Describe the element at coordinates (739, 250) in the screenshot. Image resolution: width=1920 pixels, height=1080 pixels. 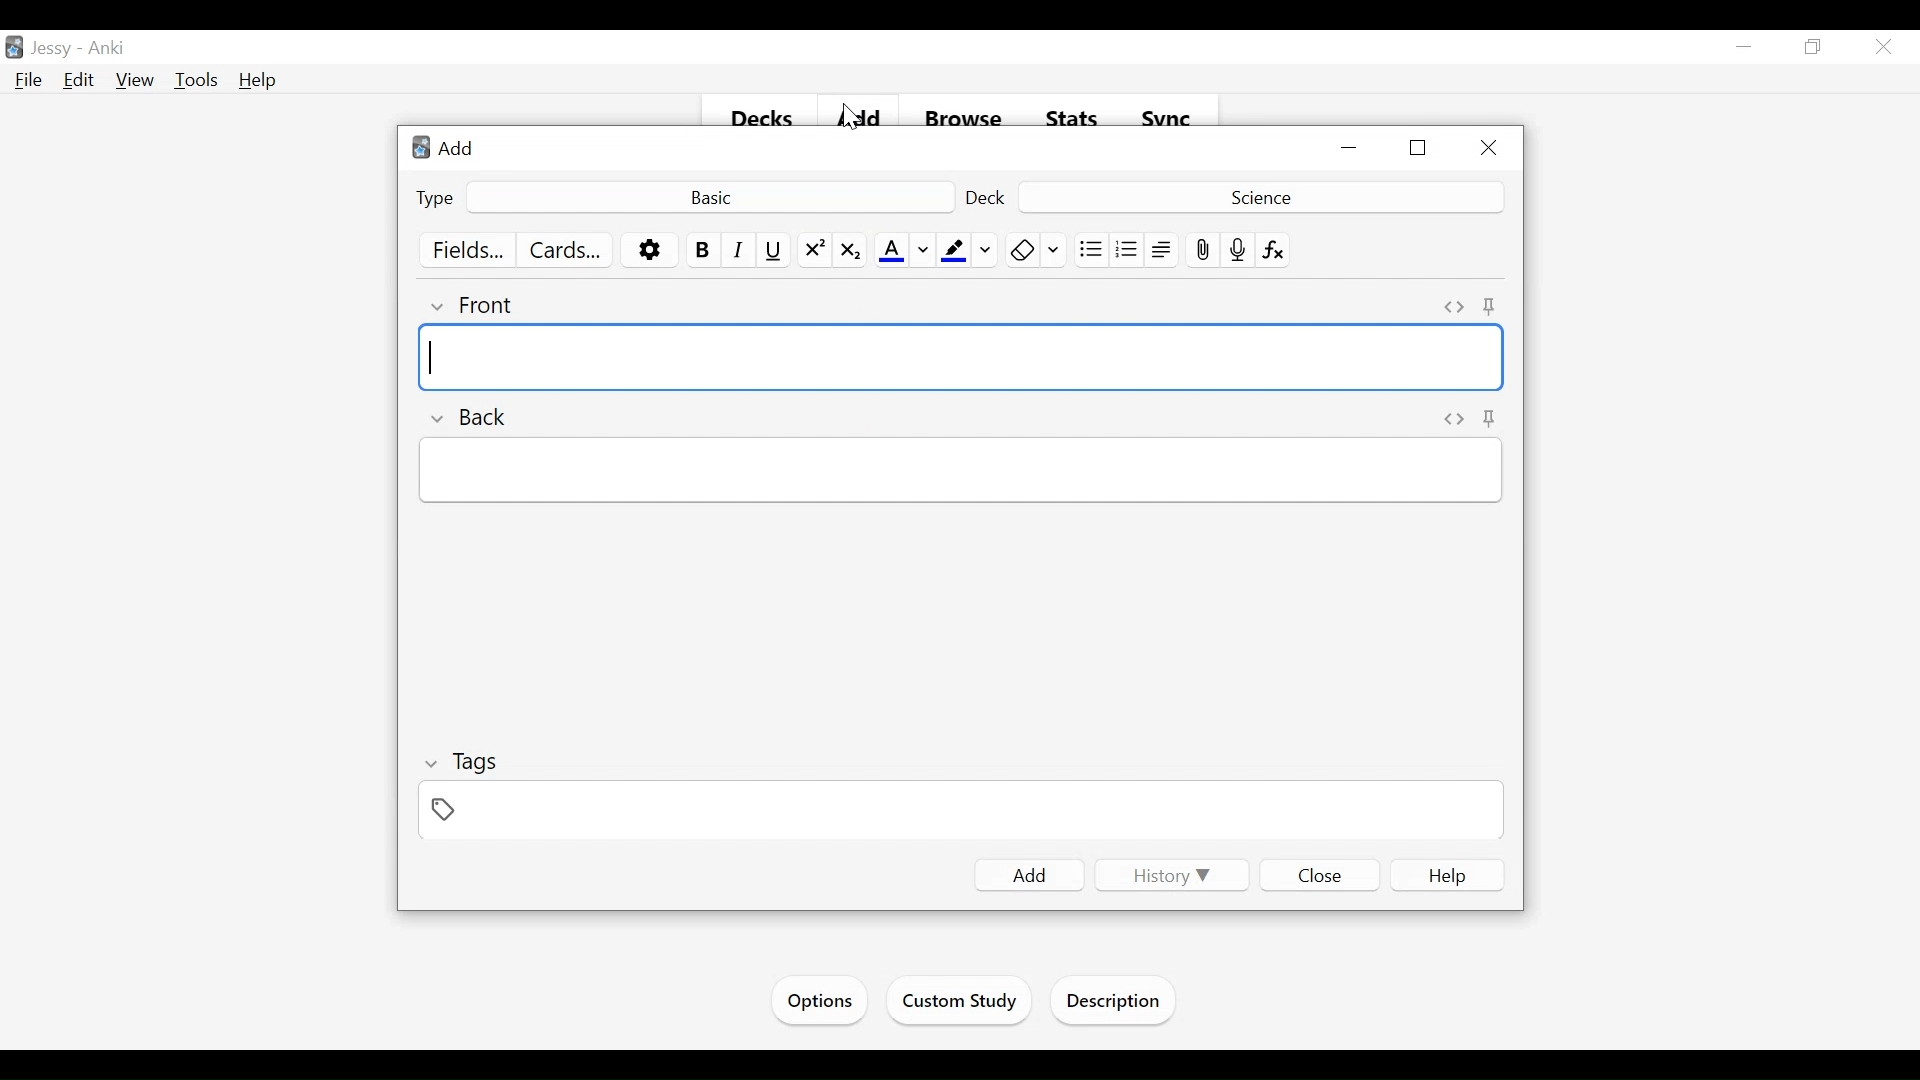
I see `Italics` at that location.